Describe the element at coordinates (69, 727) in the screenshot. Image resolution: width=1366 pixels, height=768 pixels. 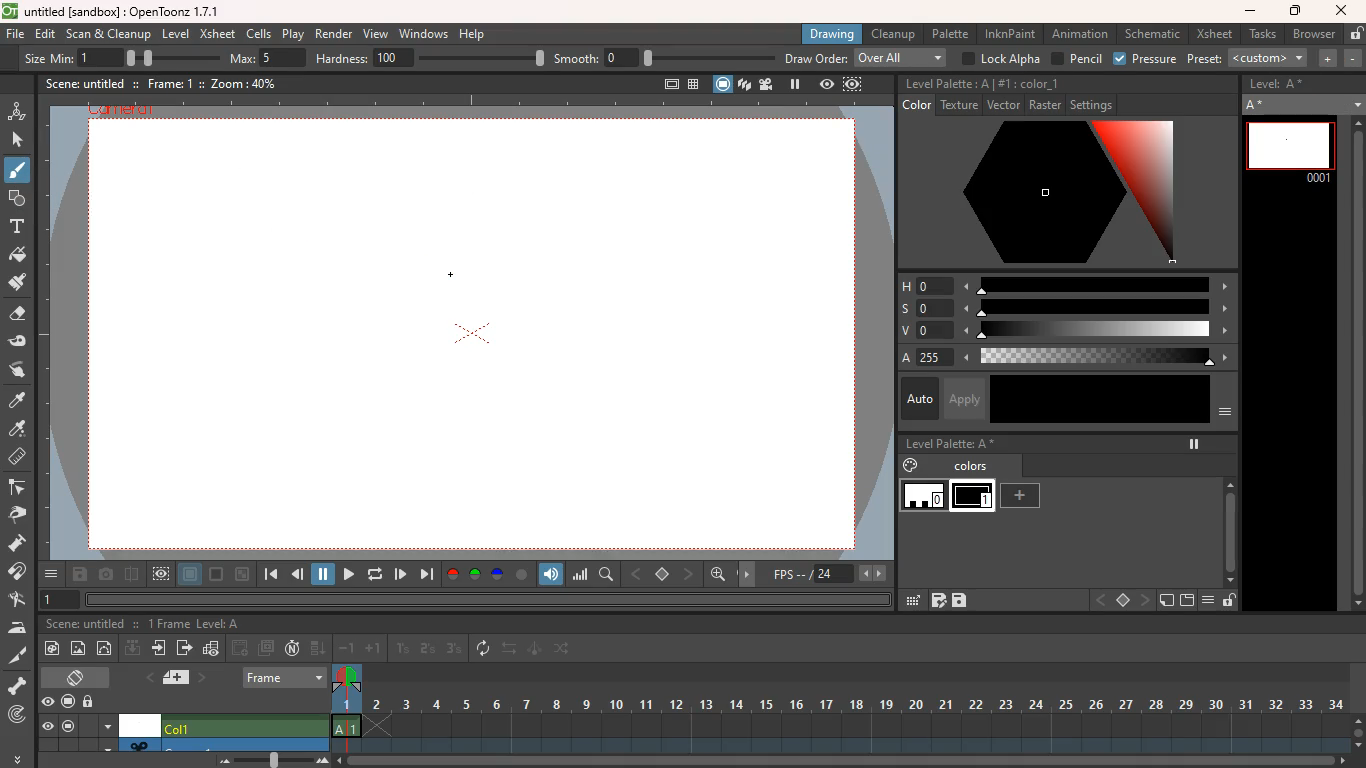
I see `screen` at that location.